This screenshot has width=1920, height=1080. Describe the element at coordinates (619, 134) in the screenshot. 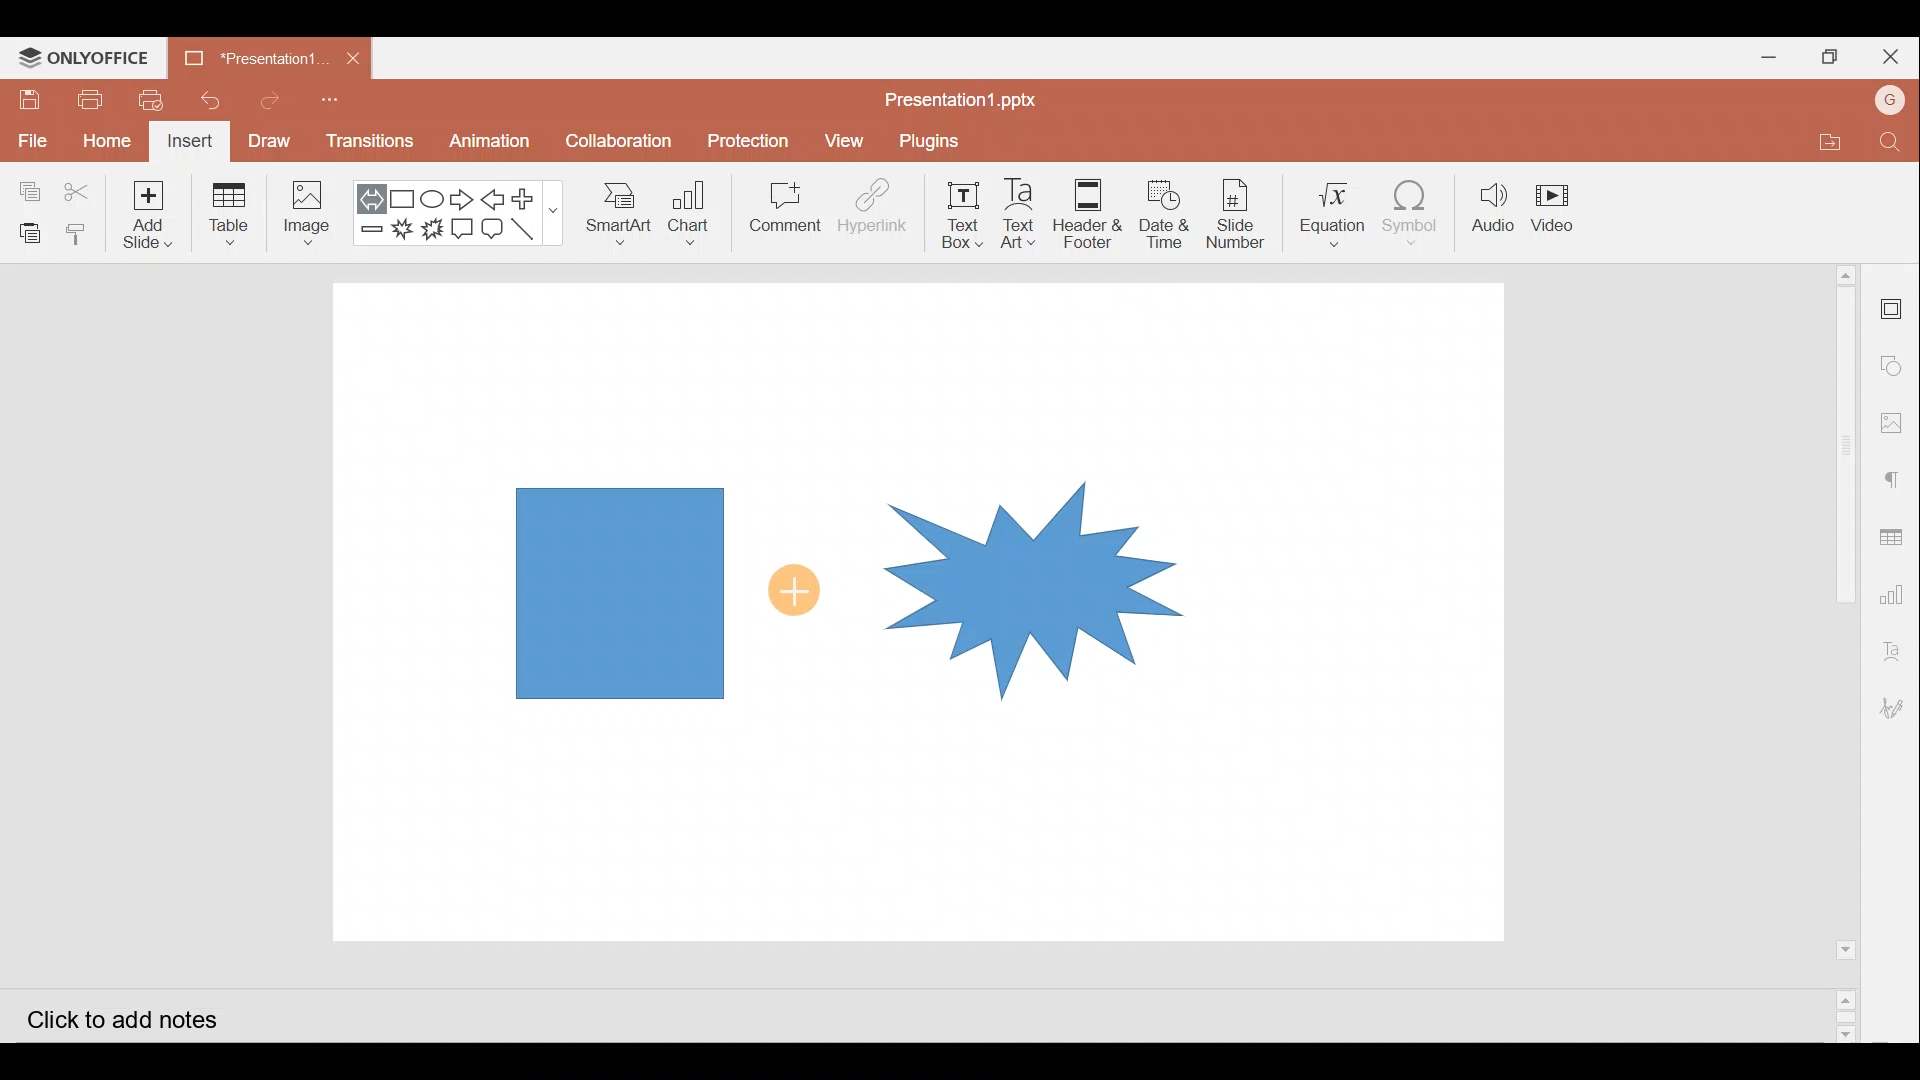

I see `Collaboration` at that location.